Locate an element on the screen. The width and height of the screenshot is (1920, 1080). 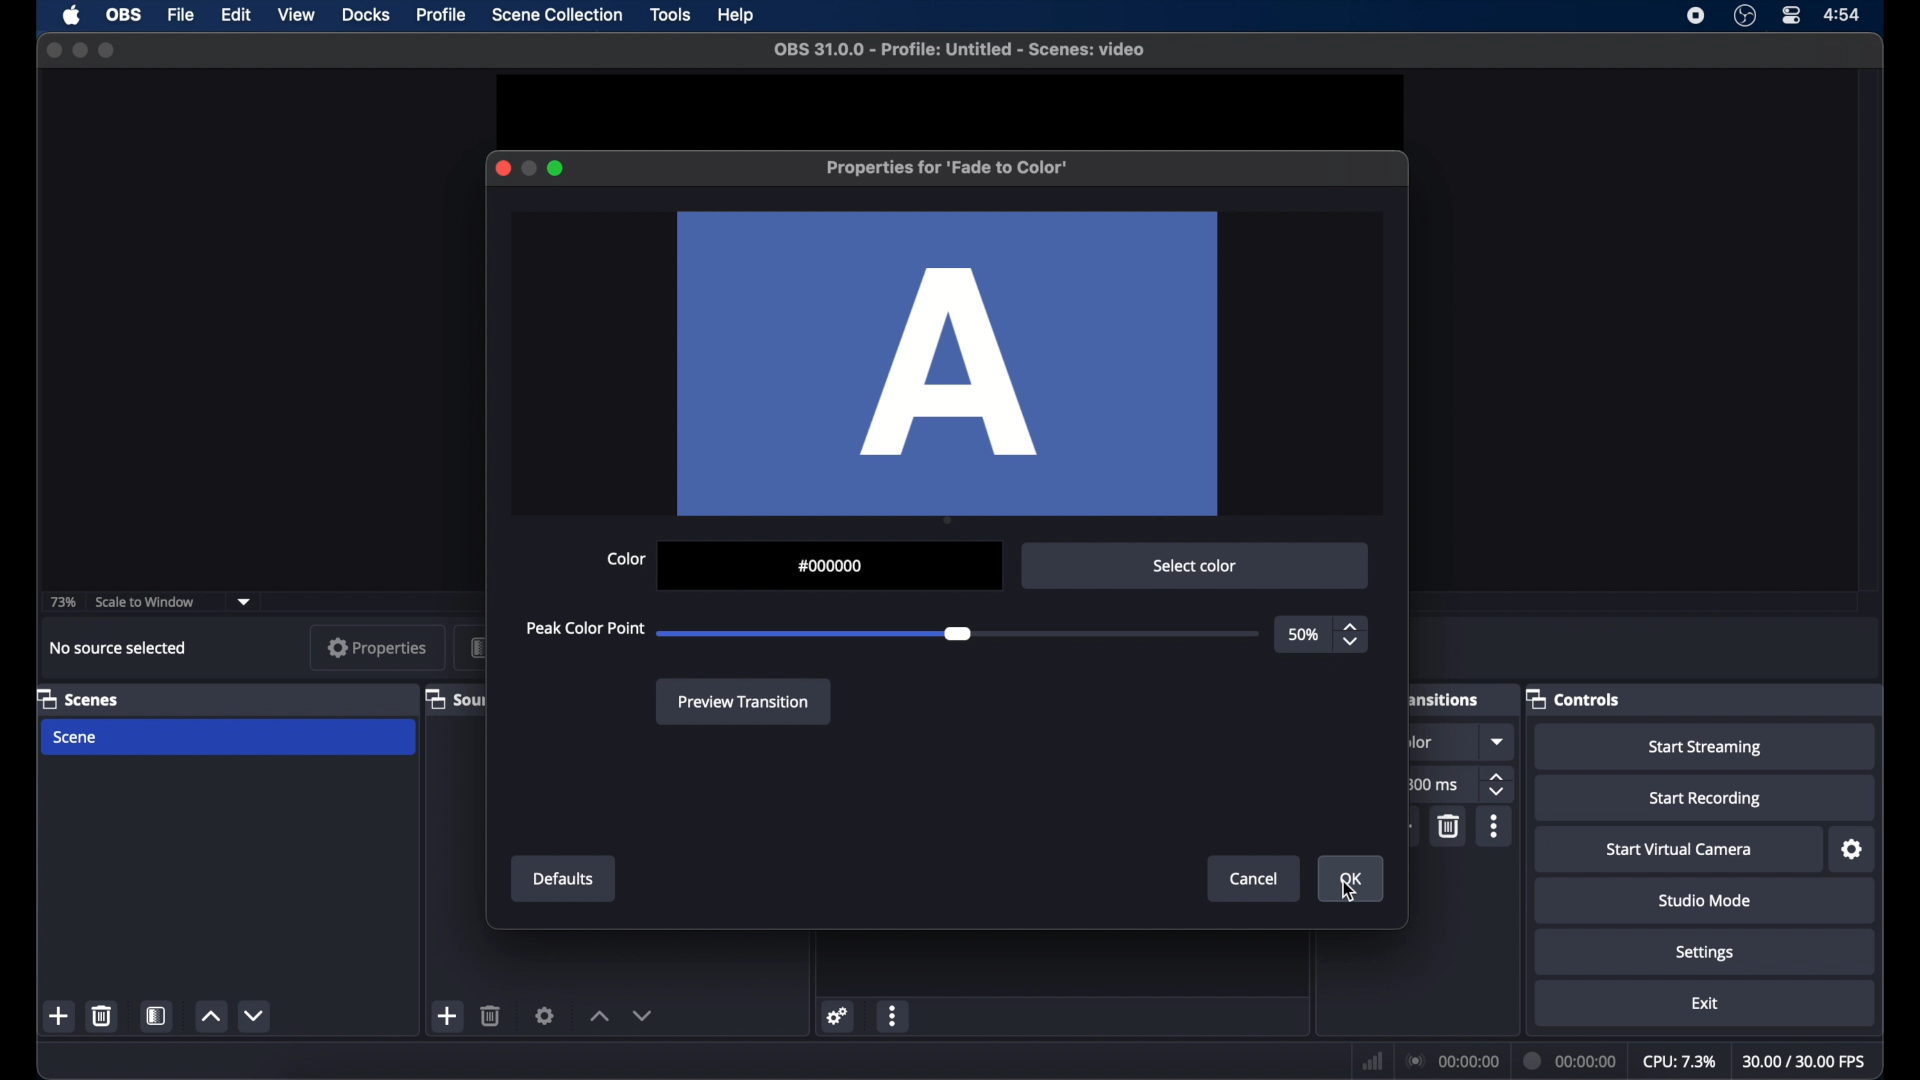
settings is located at coordinates (1705, 952).